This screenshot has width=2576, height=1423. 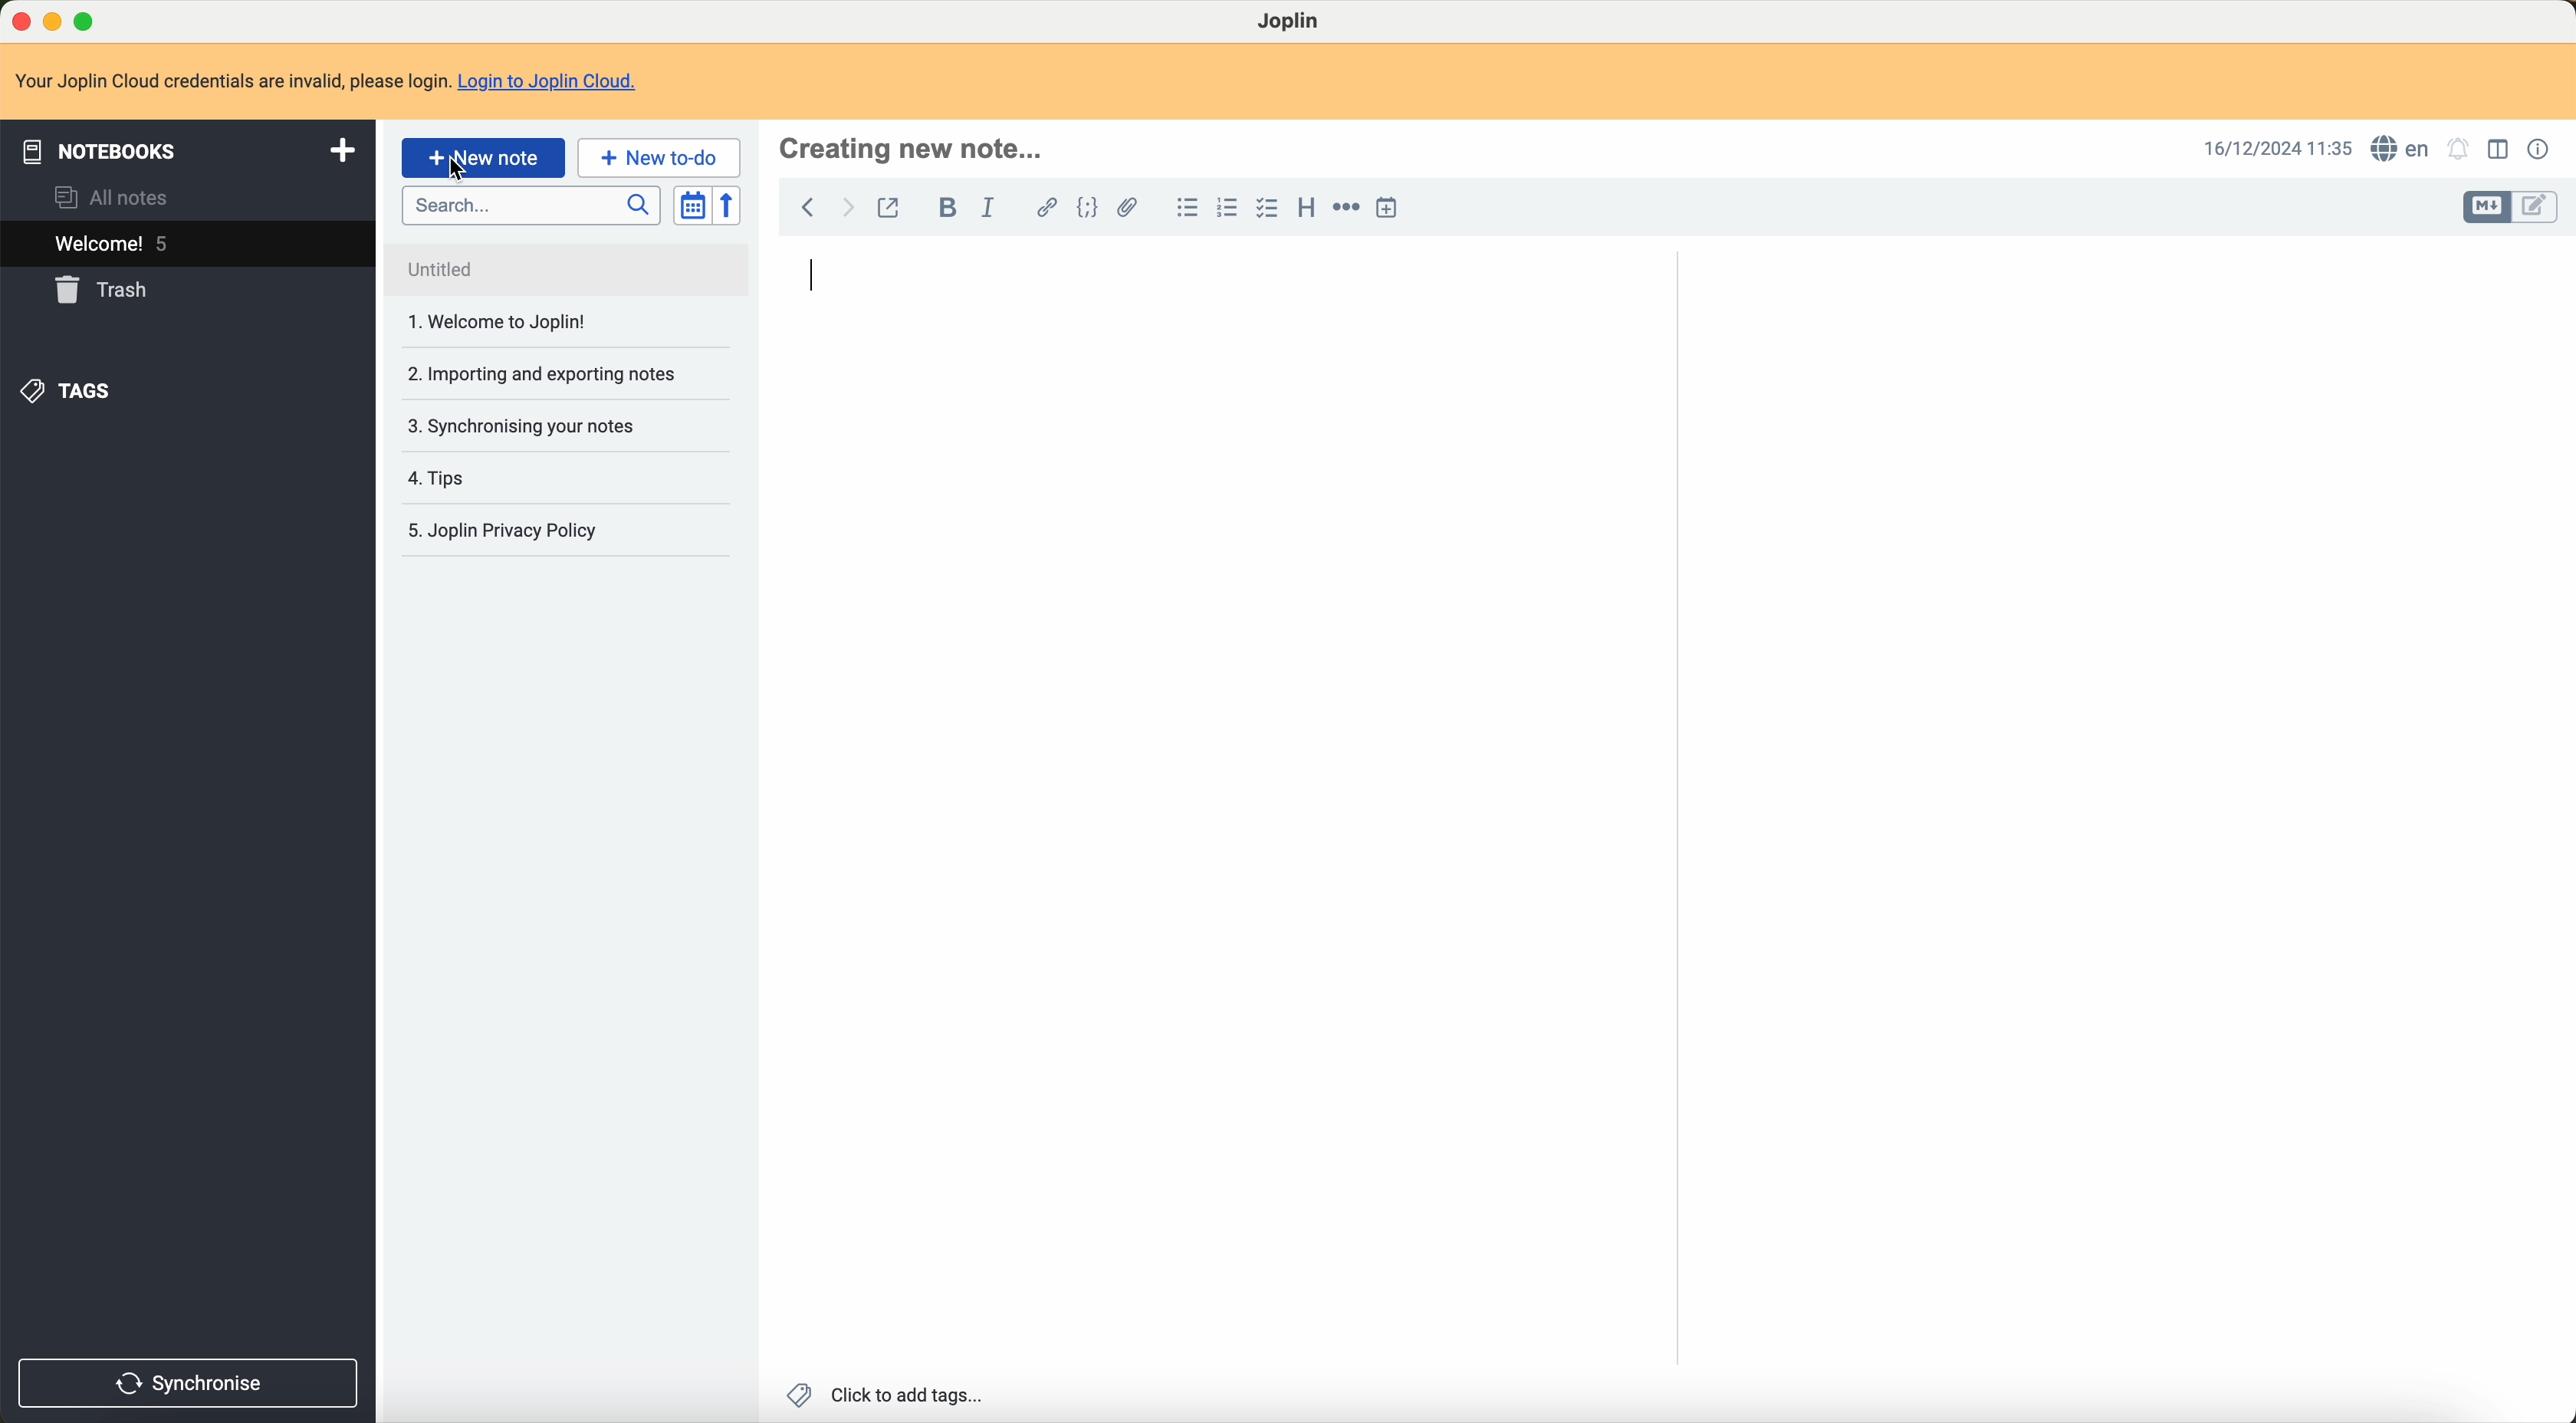 I want to click on Cursor, so click(x=460, y=173).